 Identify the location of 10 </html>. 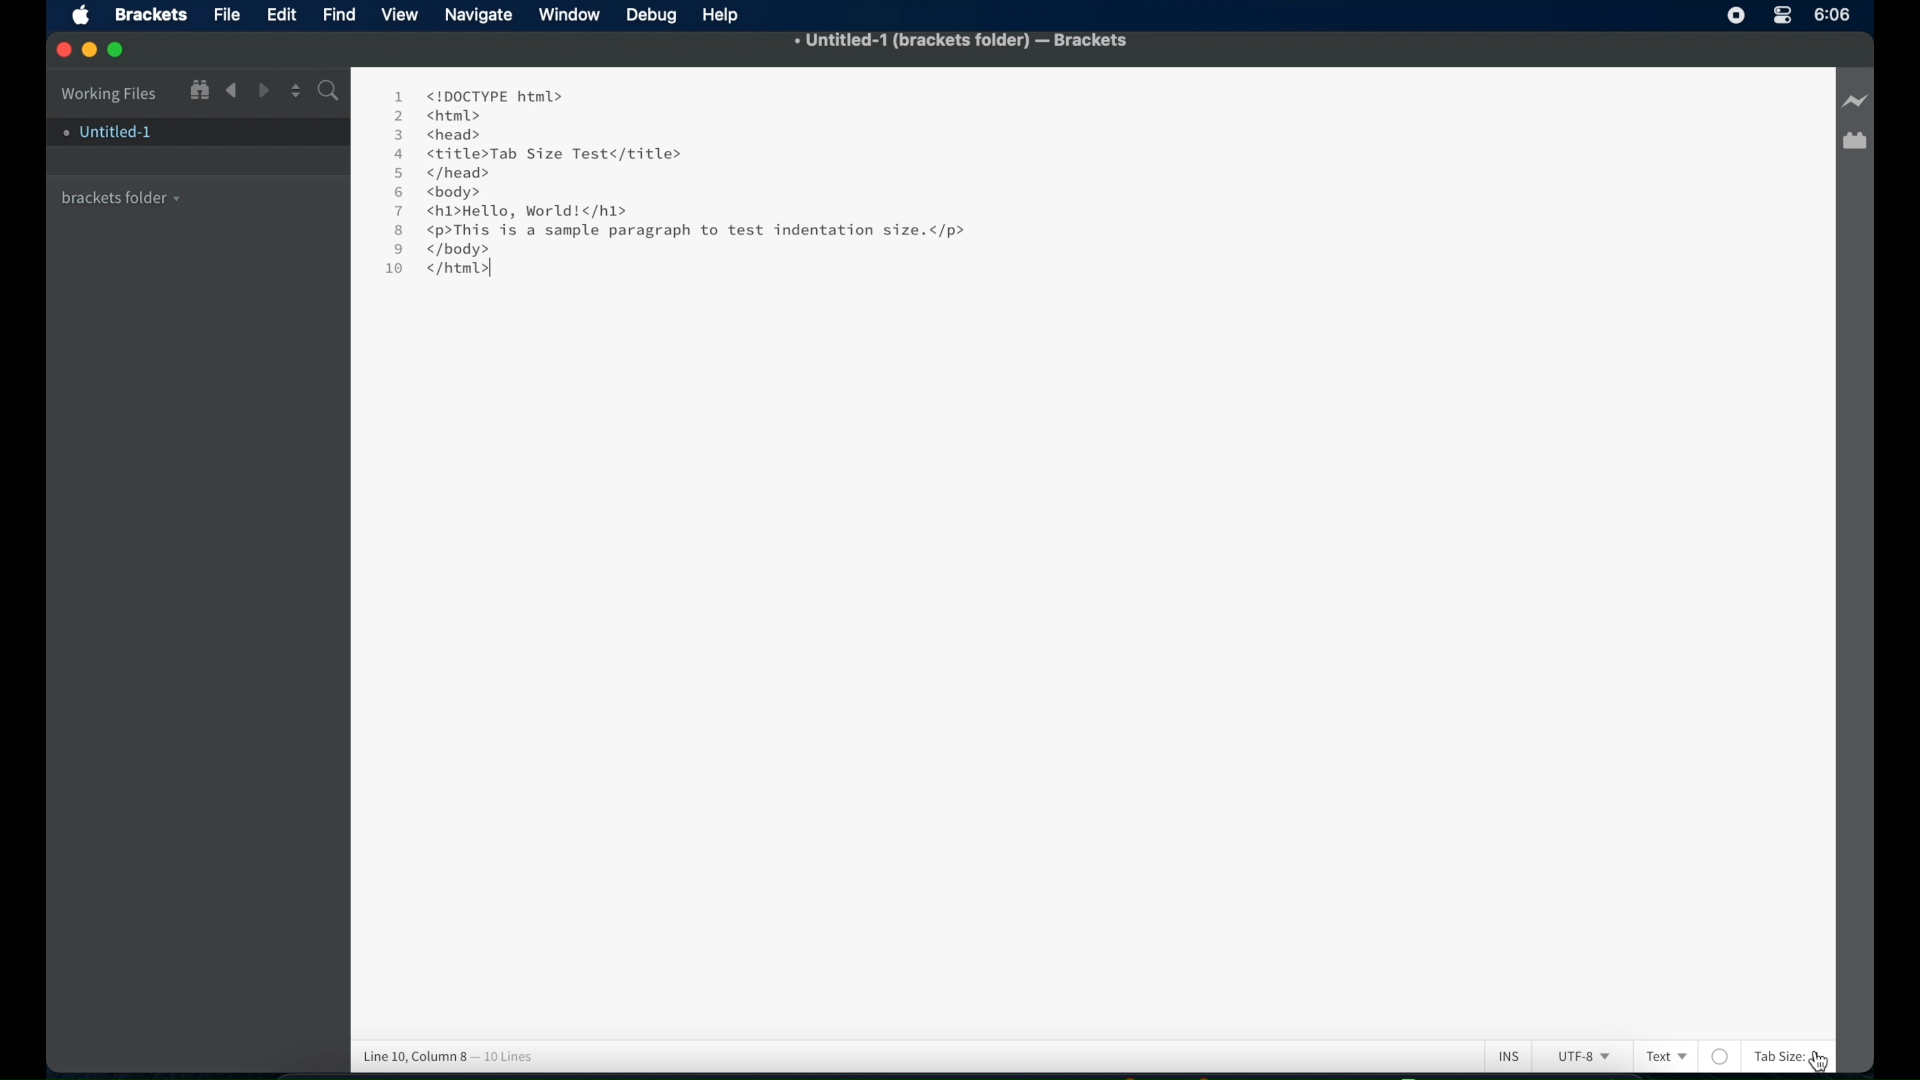
(431, 272).